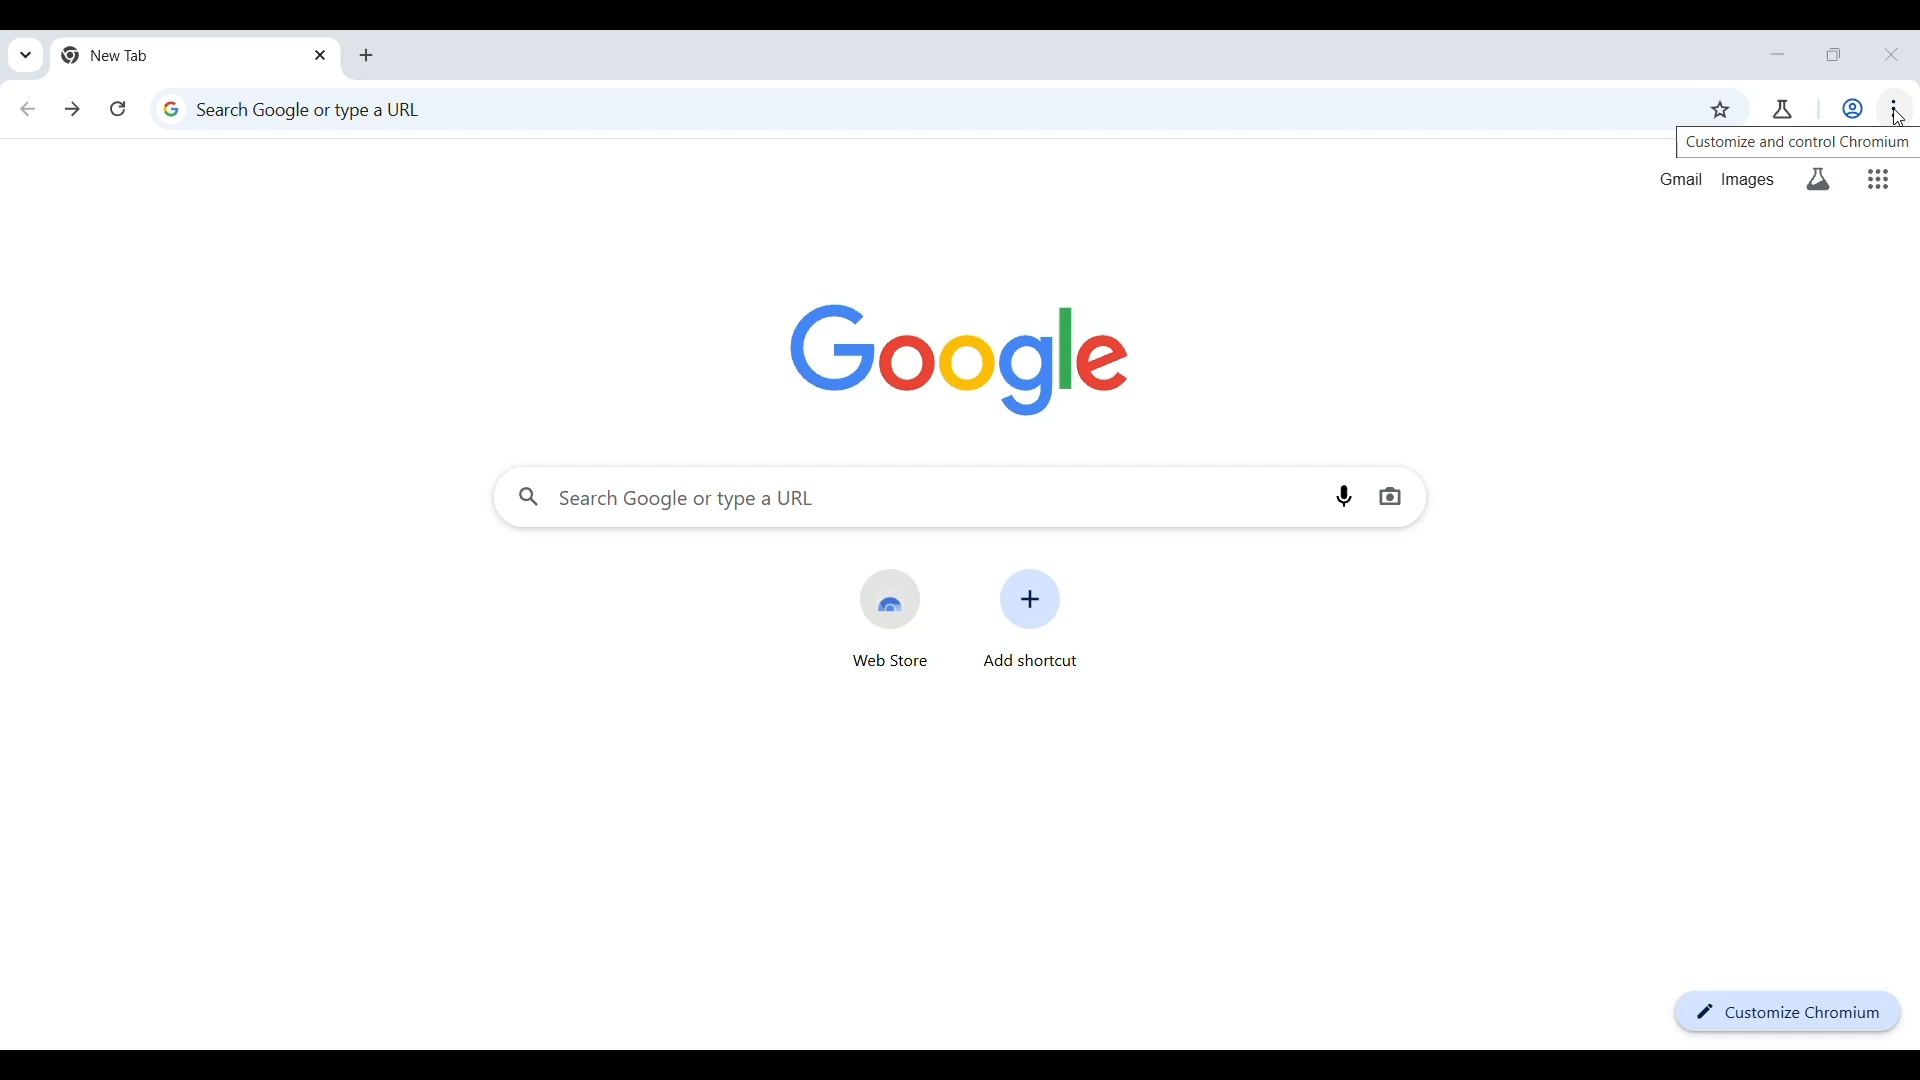 The width and height of the screenshot is (1920, 1080). Describe the element at coordinates (1833, 54) in the screenshot. I see `Show interface in a smaller tab` at that location.